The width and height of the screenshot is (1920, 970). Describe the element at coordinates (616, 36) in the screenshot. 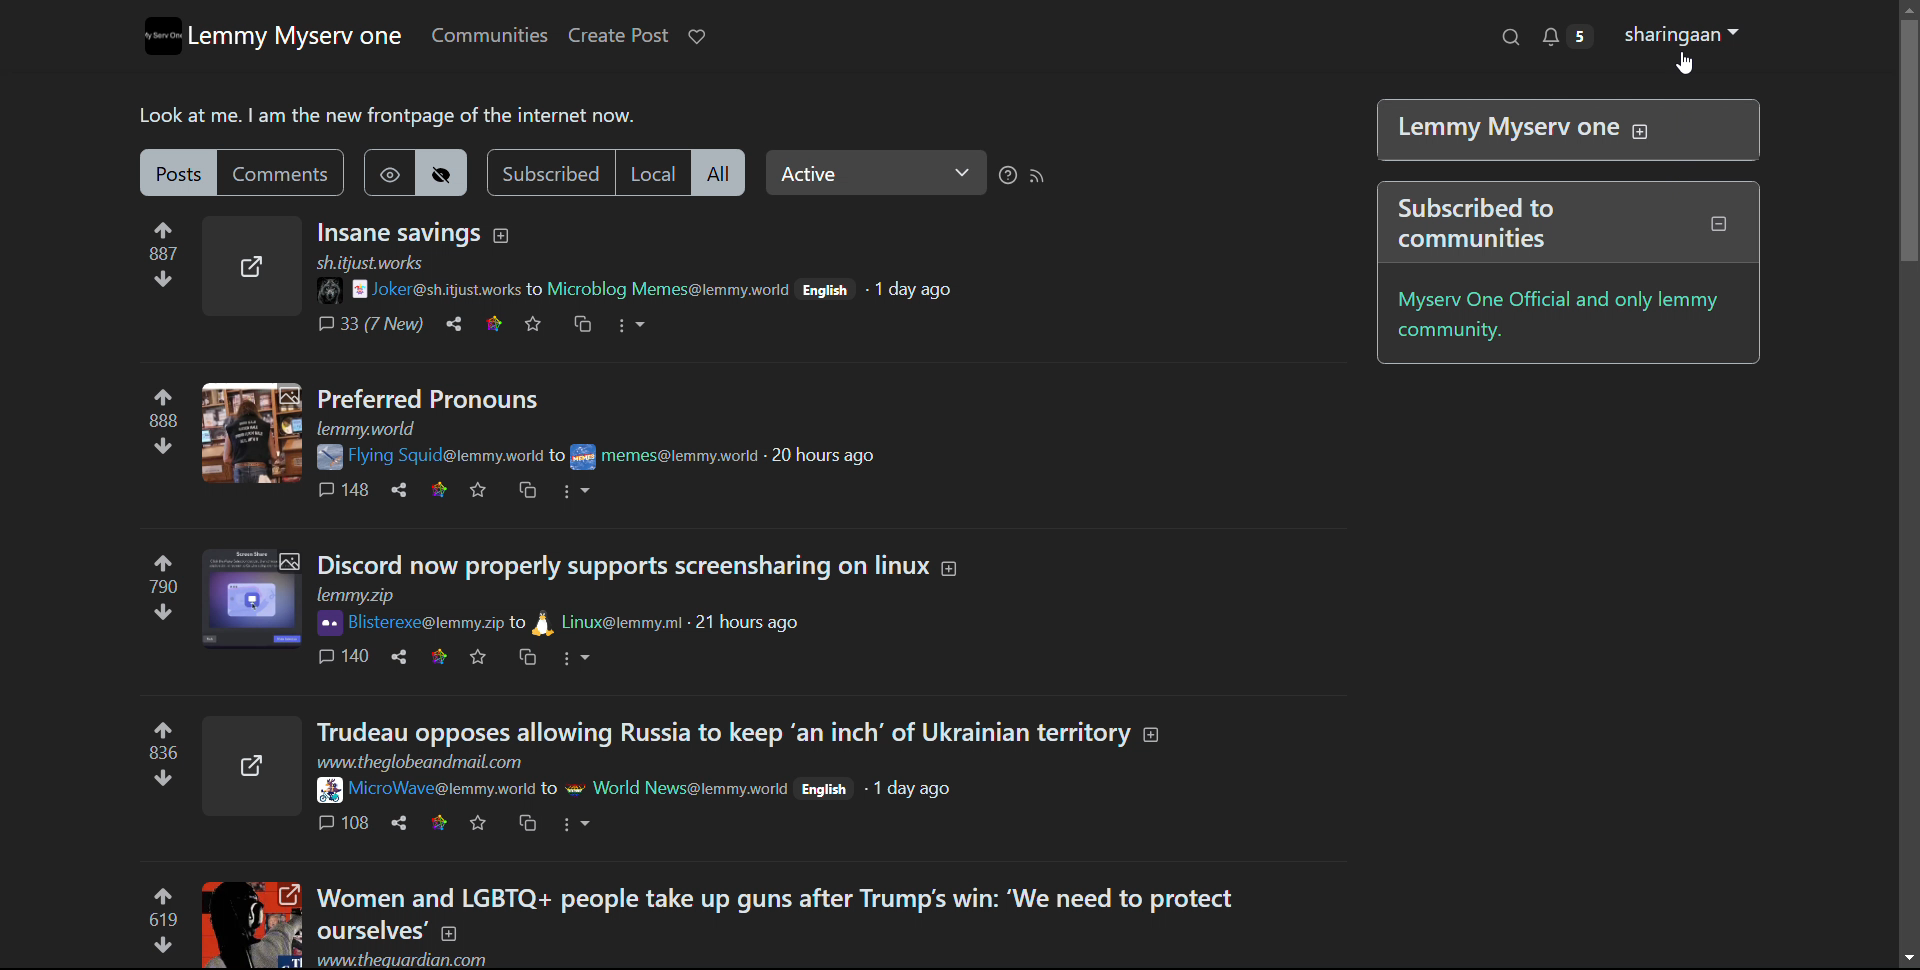

I see `create post` at that location.